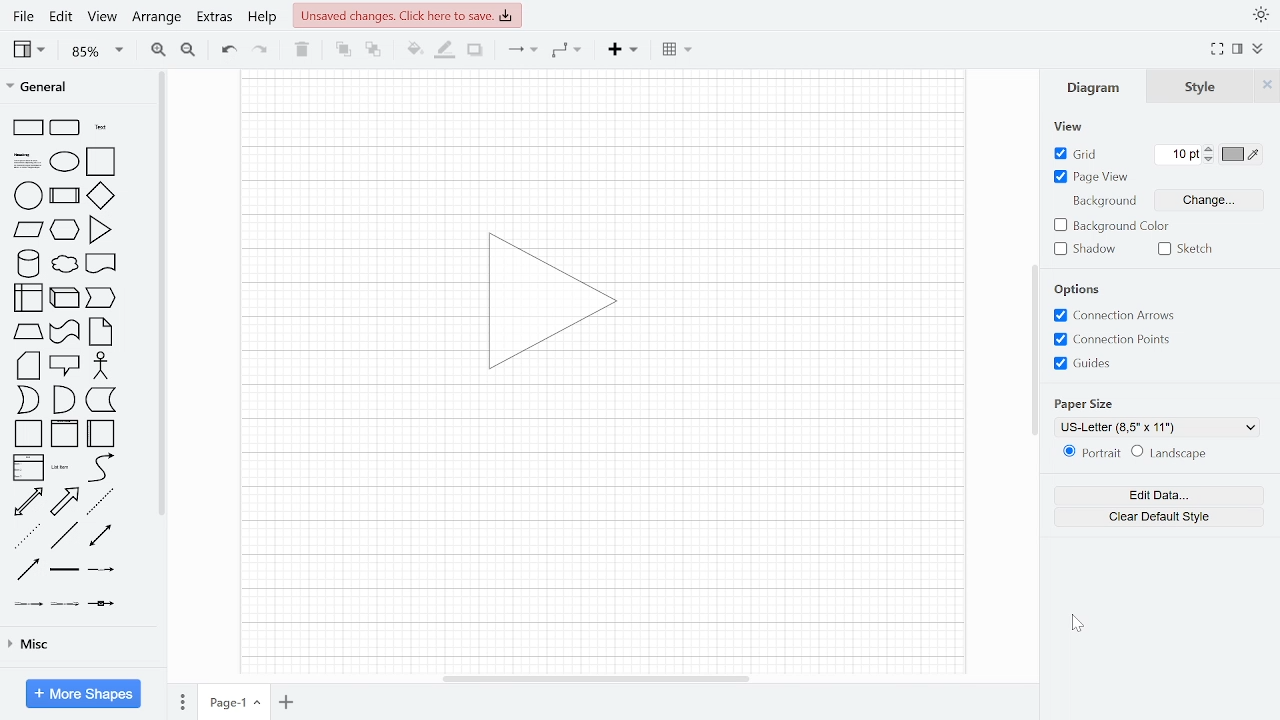 Image resolution: width=1280 pixels, height=720 pixels. What do you see at coordinates (100, 604) in the screenshot?
I see `Connector with Symbol` at bounding box center [100, 604].